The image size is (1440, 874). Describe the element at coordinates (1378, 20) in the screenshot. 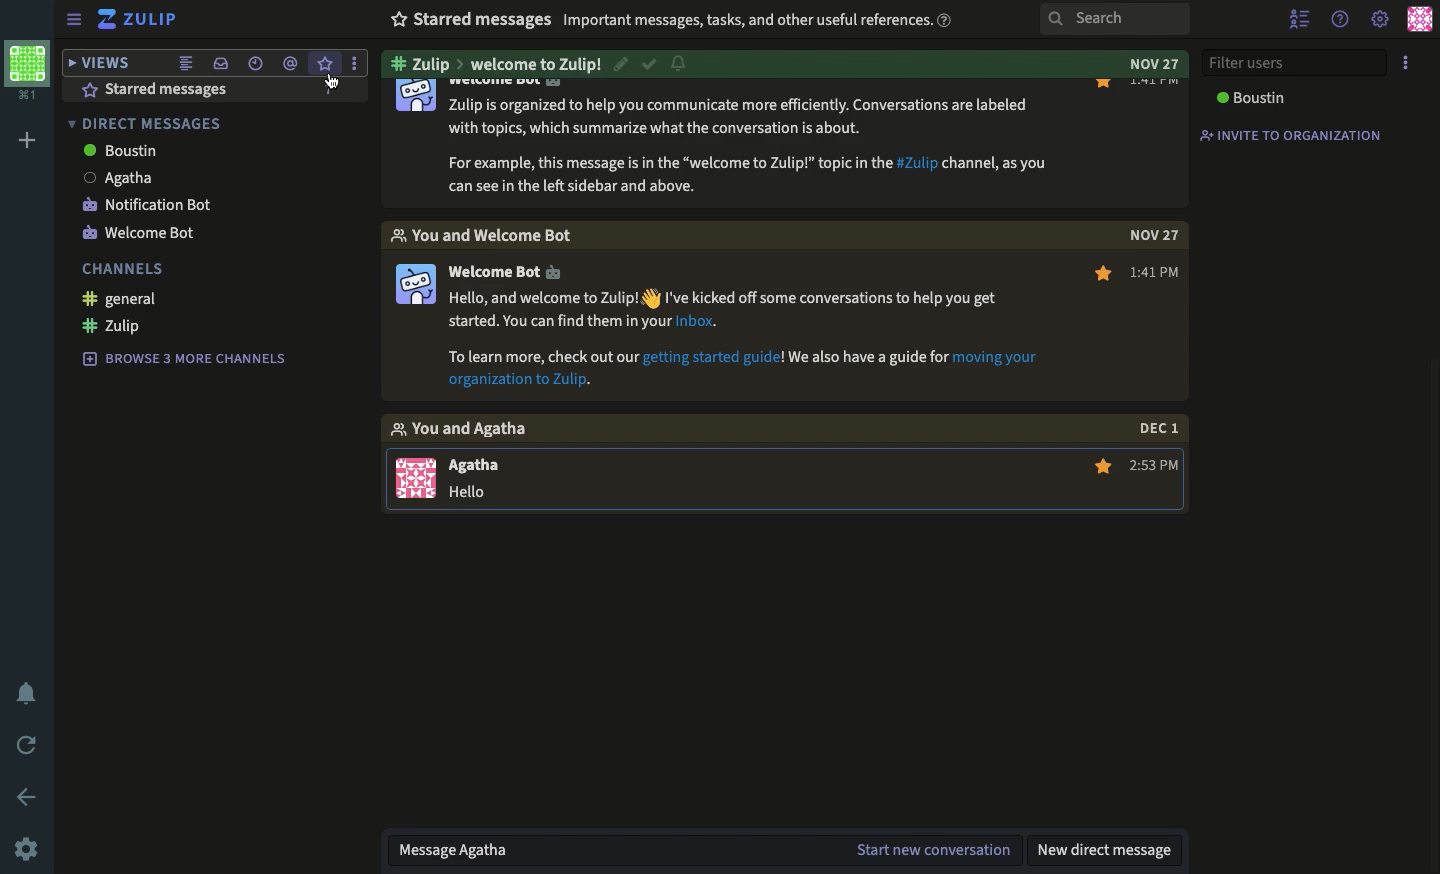

I see `settings` at that location.